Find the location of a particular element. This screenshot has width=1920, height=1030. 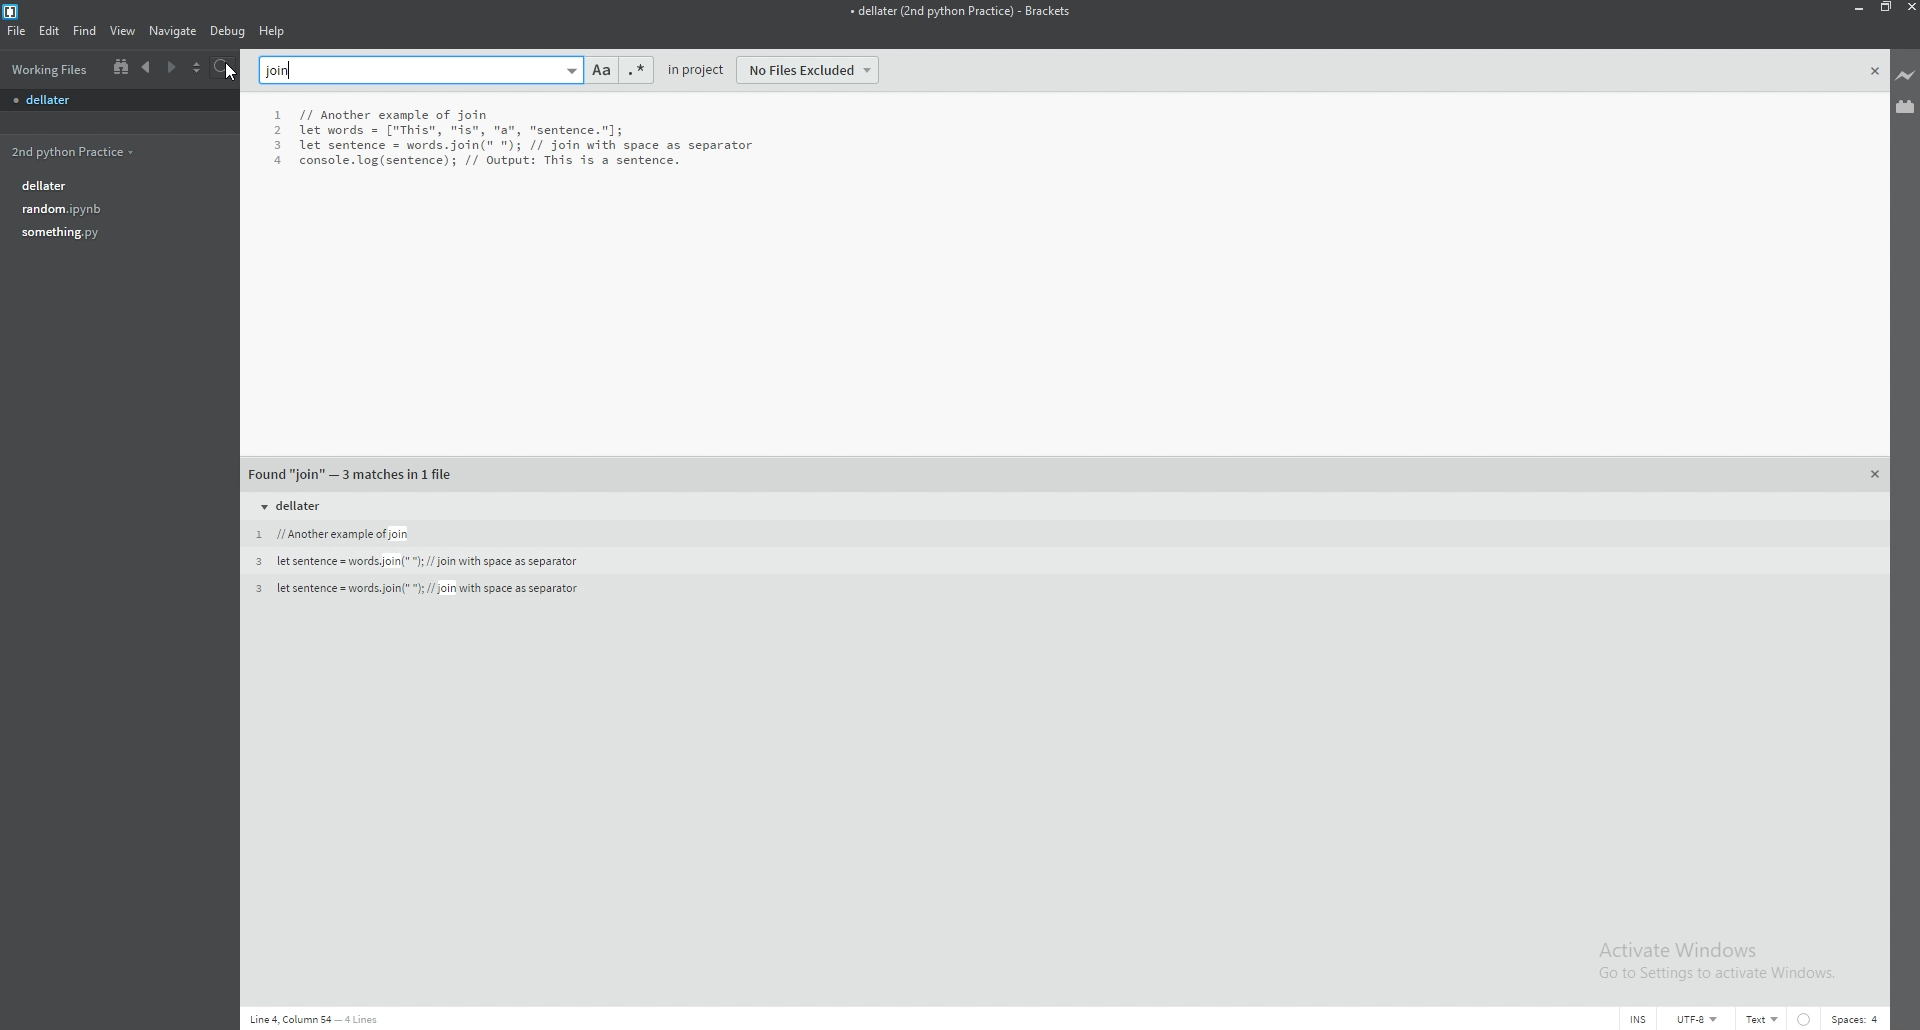

+ dellater (2nd python Practice) - Brackets is located at coordinates (987, 20).